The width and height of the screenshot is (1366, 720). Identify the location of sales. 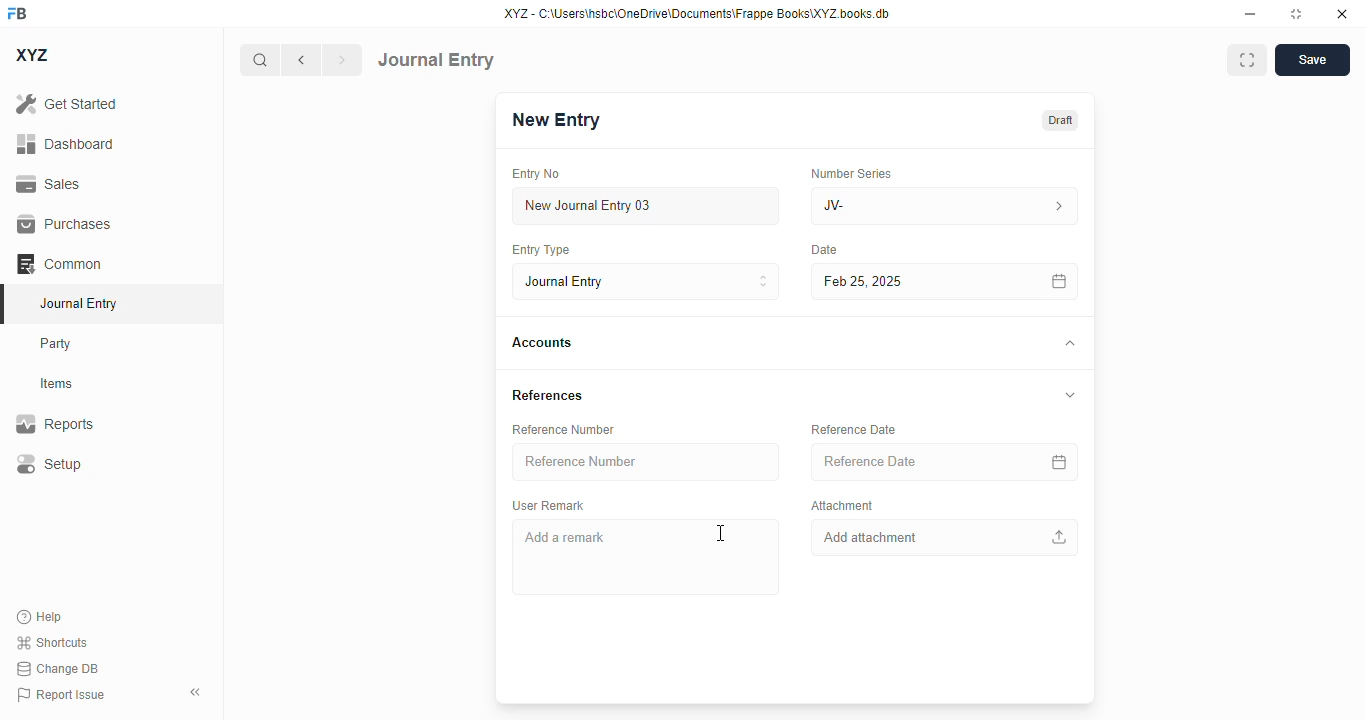
(51, 185).